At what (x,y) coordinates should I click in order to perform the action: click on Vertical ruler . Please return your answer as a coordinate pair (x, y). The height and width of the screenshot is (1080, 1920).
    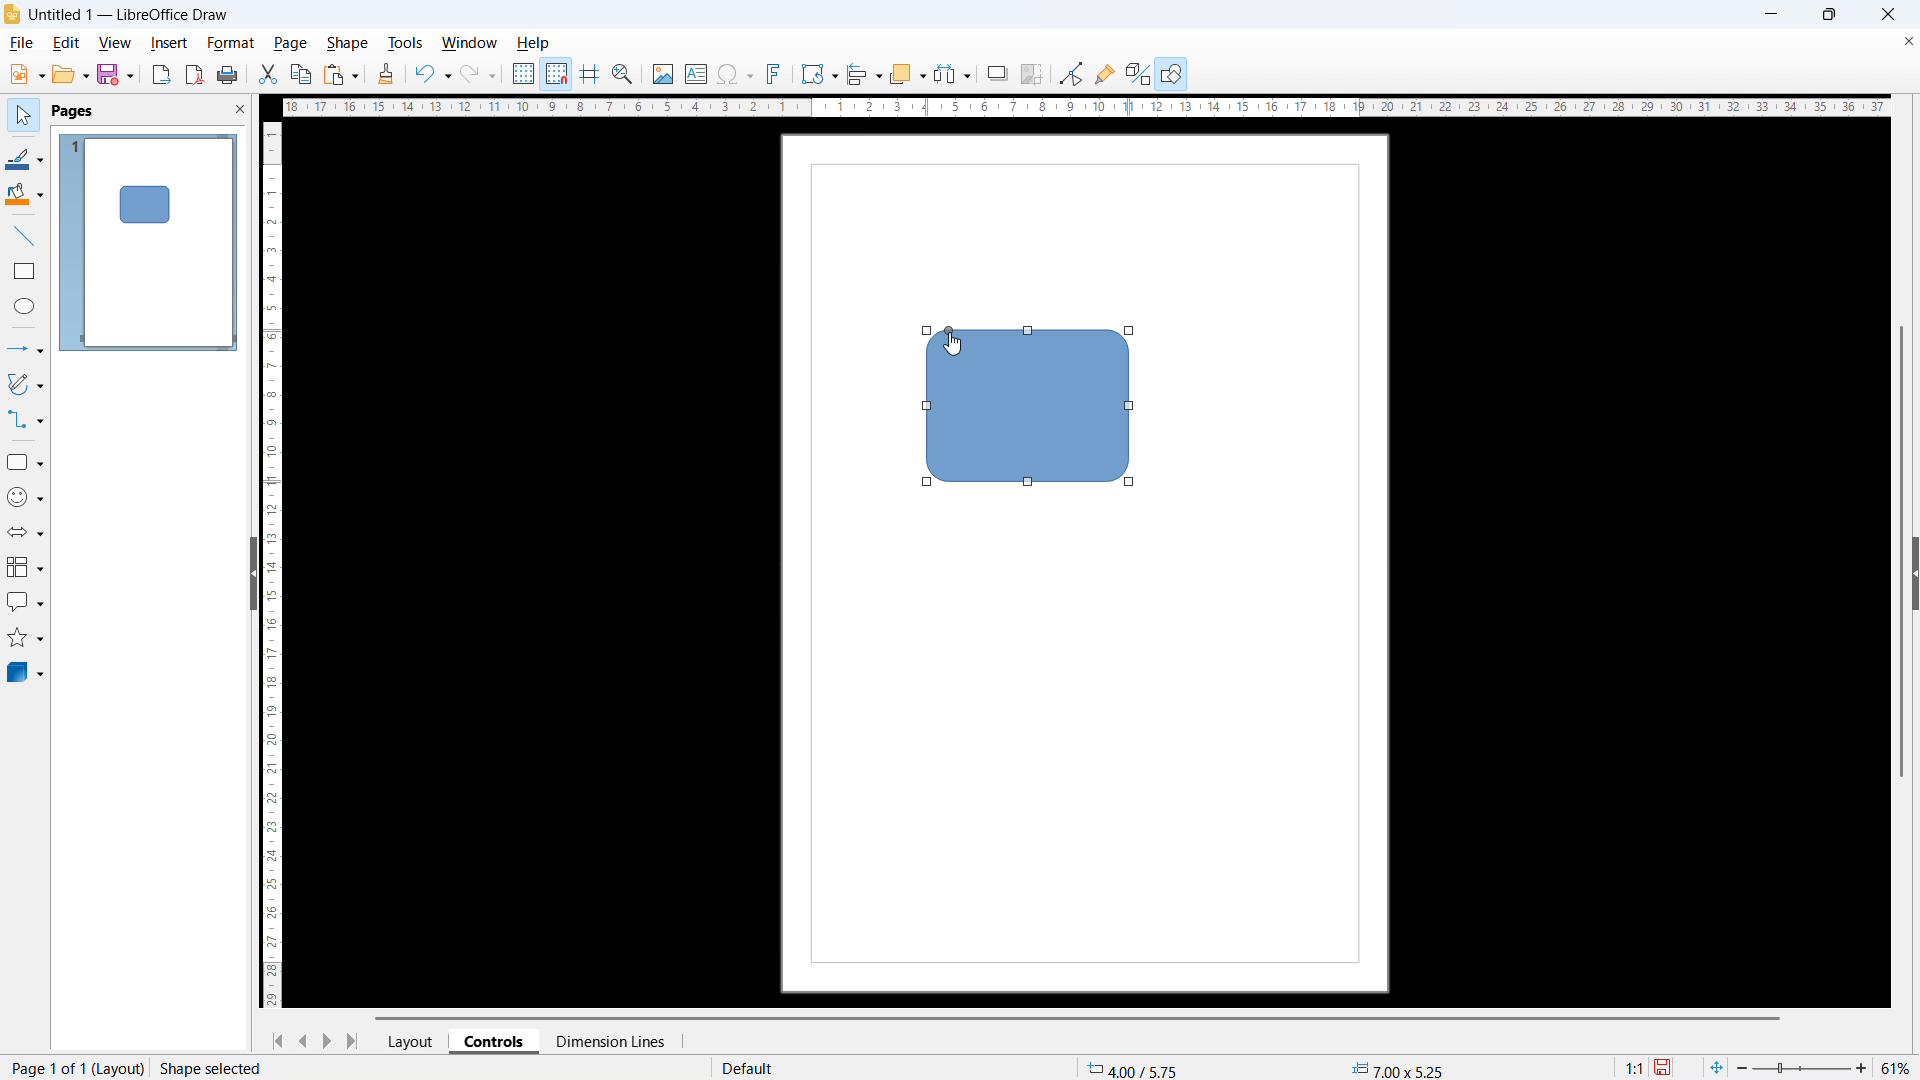
    Looking at the image, I should click on (273, 565).